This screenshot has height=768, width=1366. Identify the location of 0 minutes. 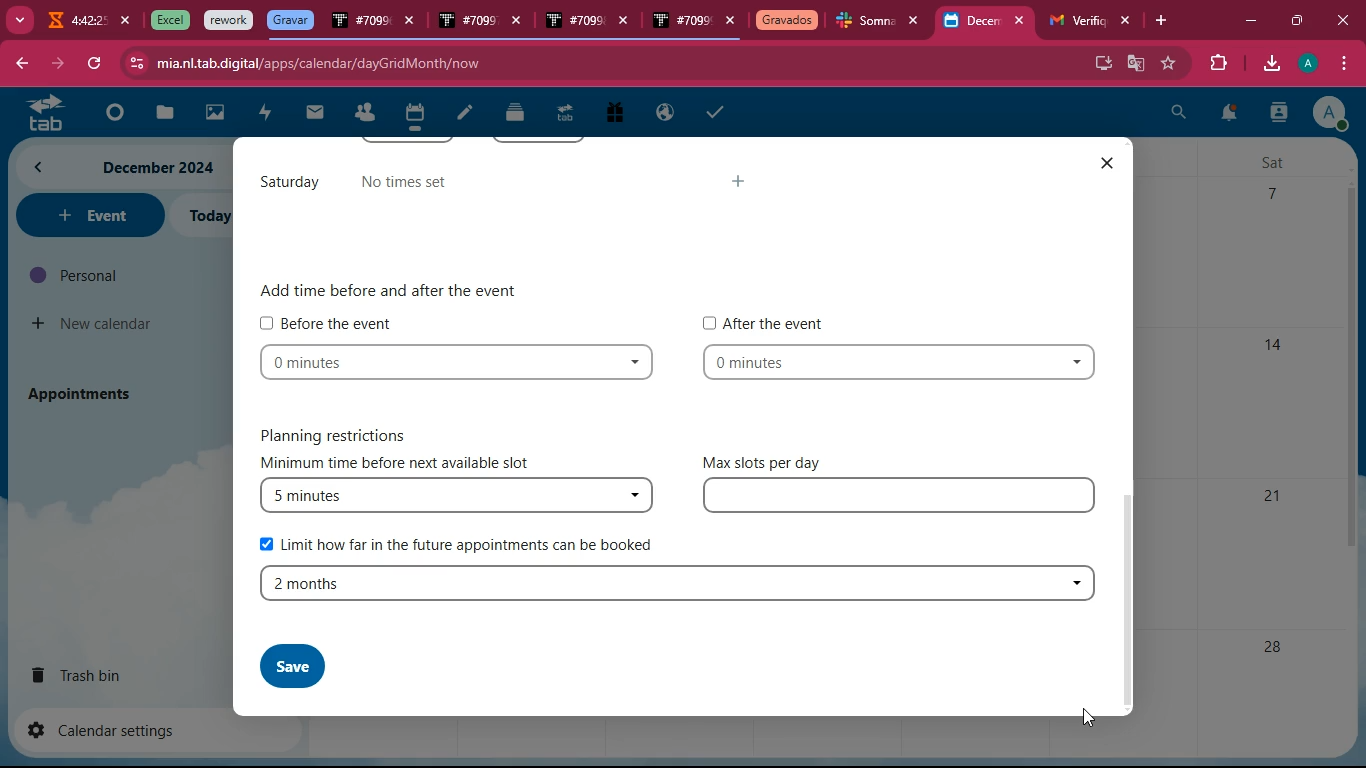
(452, 361).